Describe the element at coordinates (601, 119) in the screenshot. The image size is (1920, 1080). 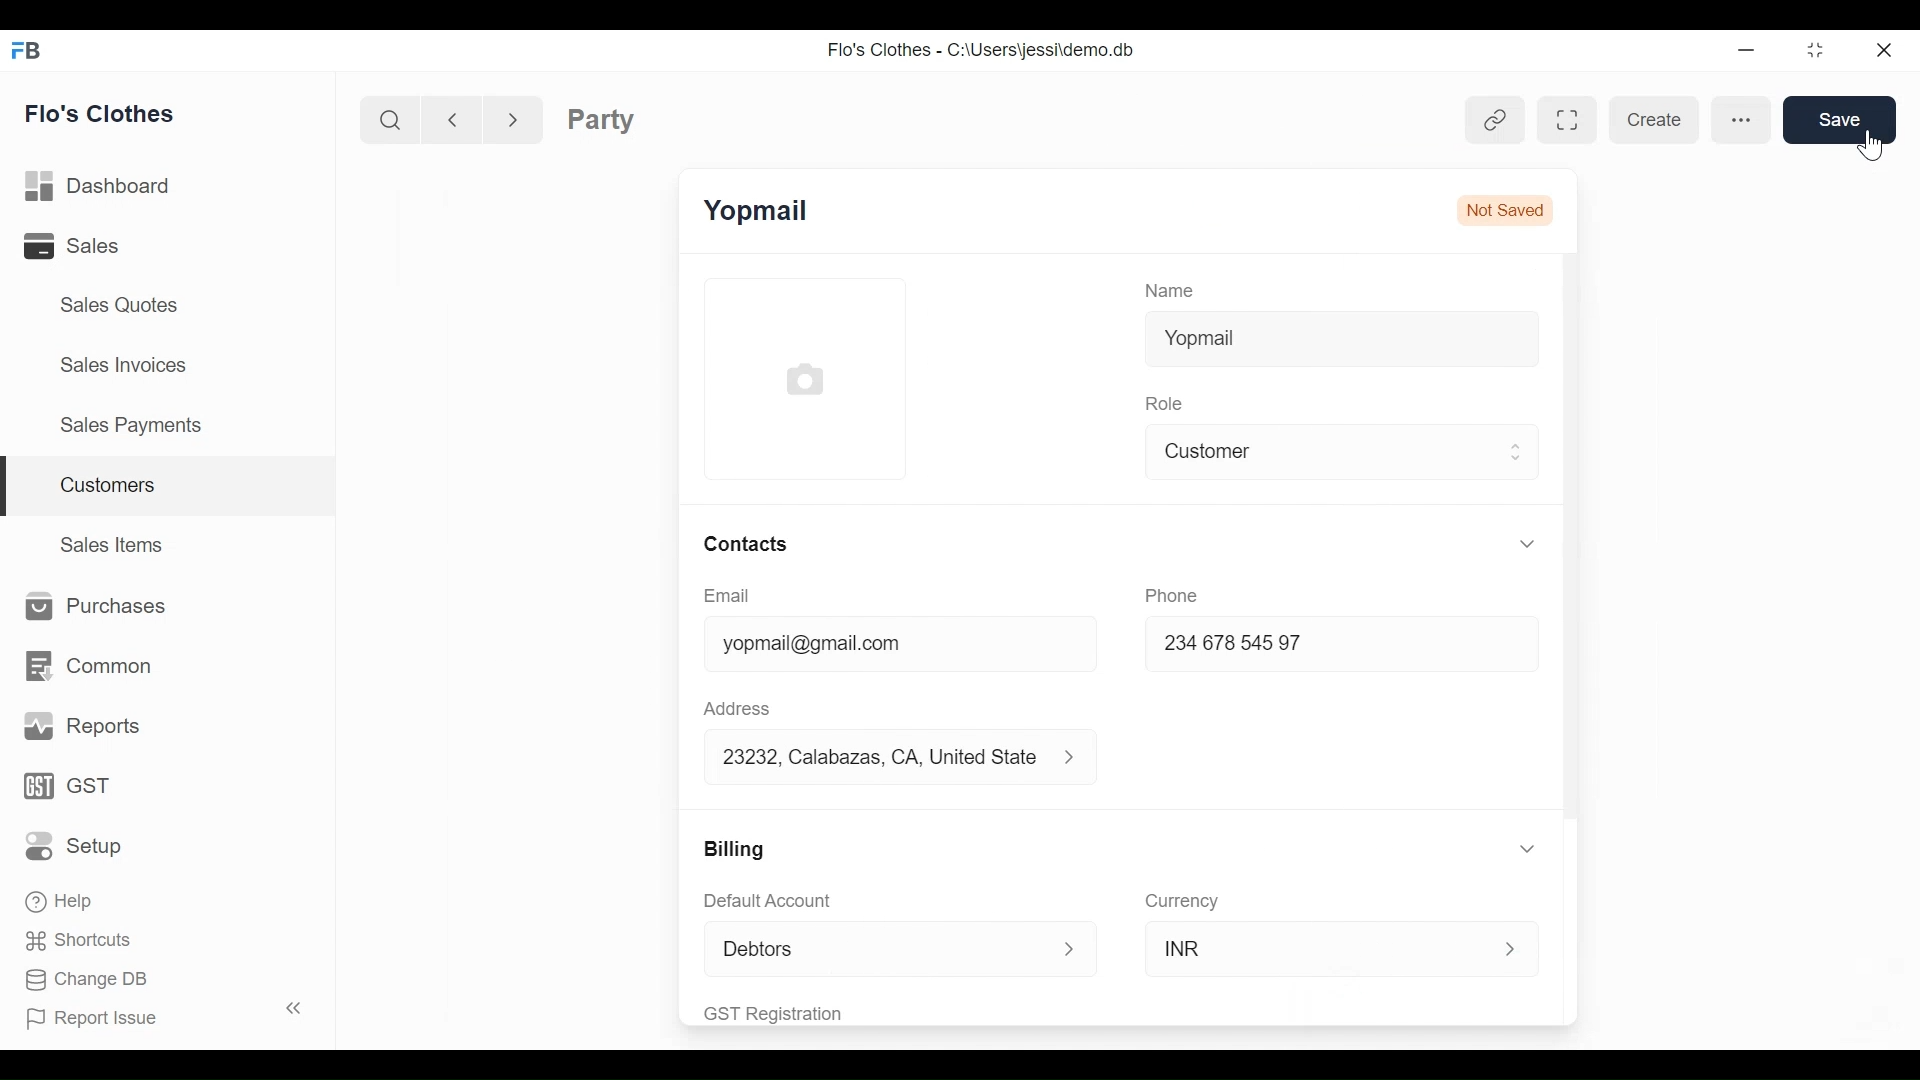
I see `Party` at that location.